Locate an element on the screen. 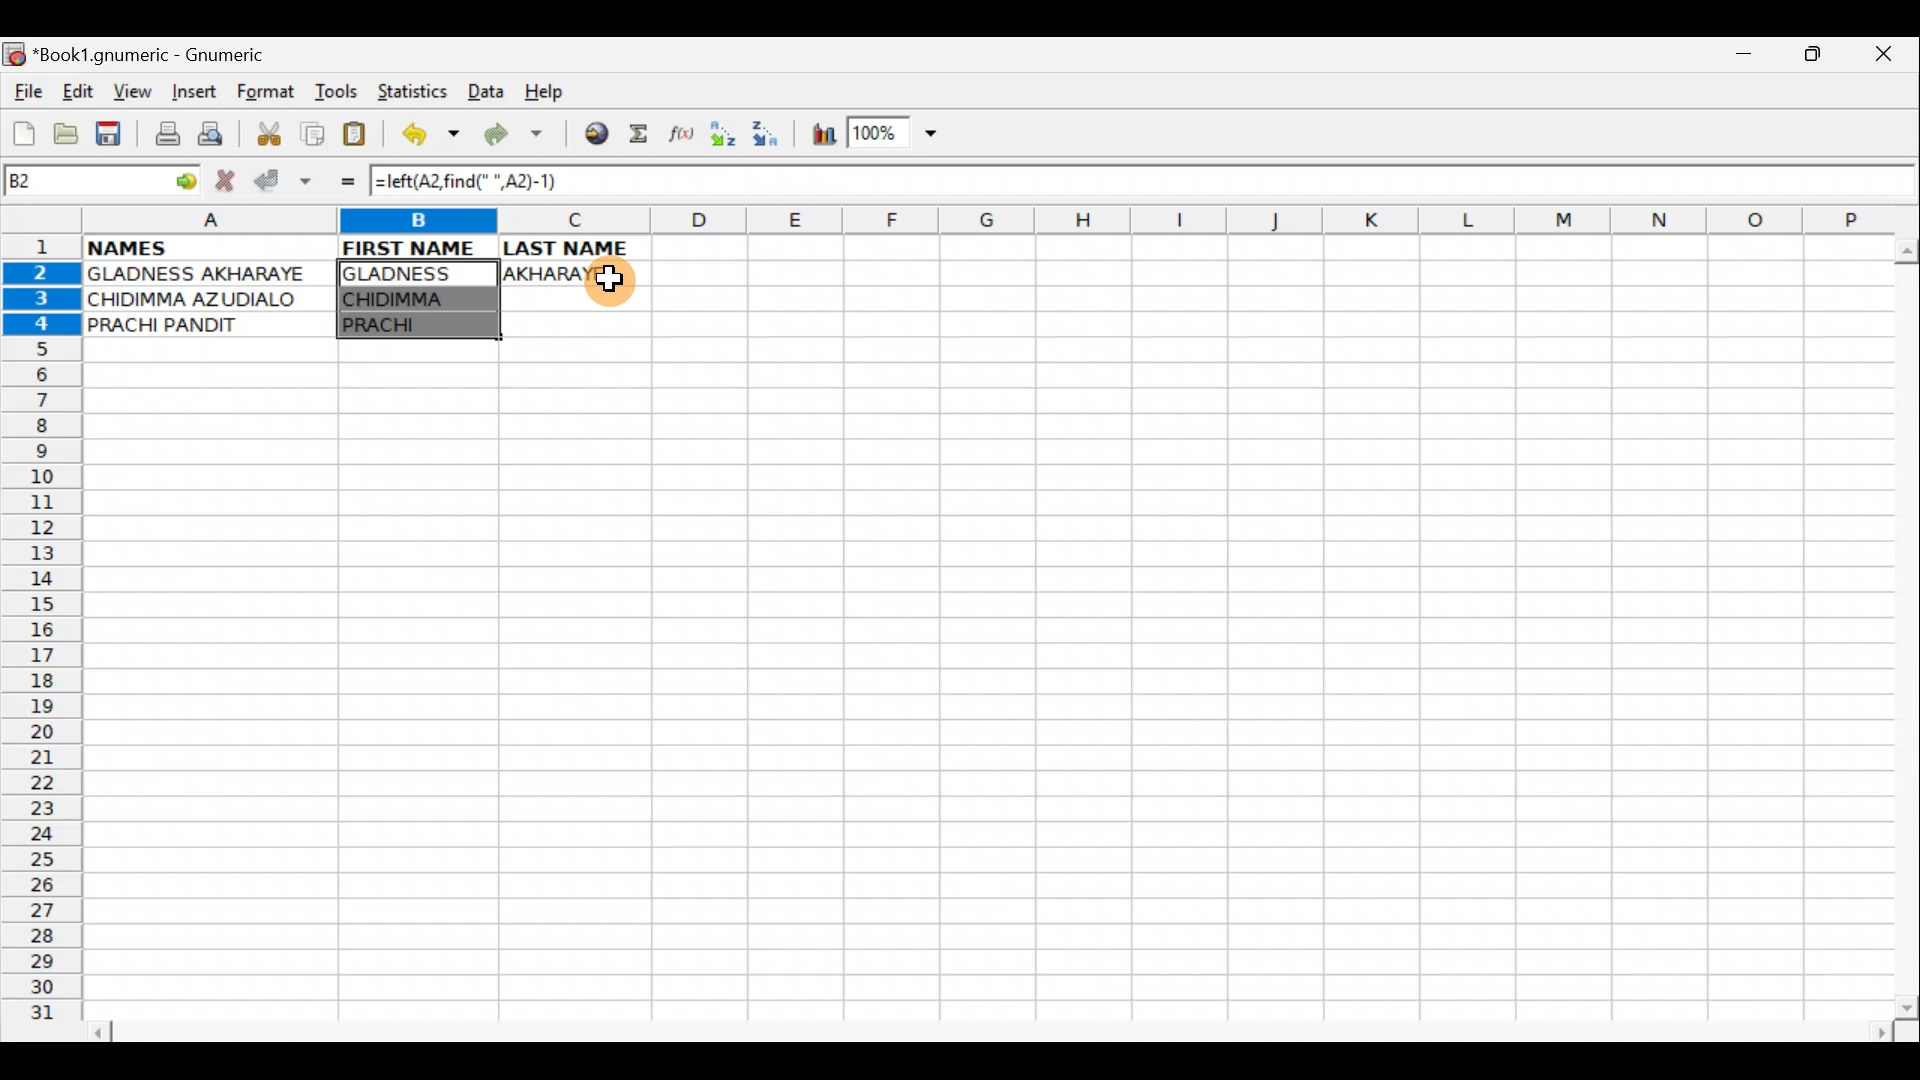 This screenshot has width=1920, height=1080. FIRST NAME is located at coordinates (412, 246).